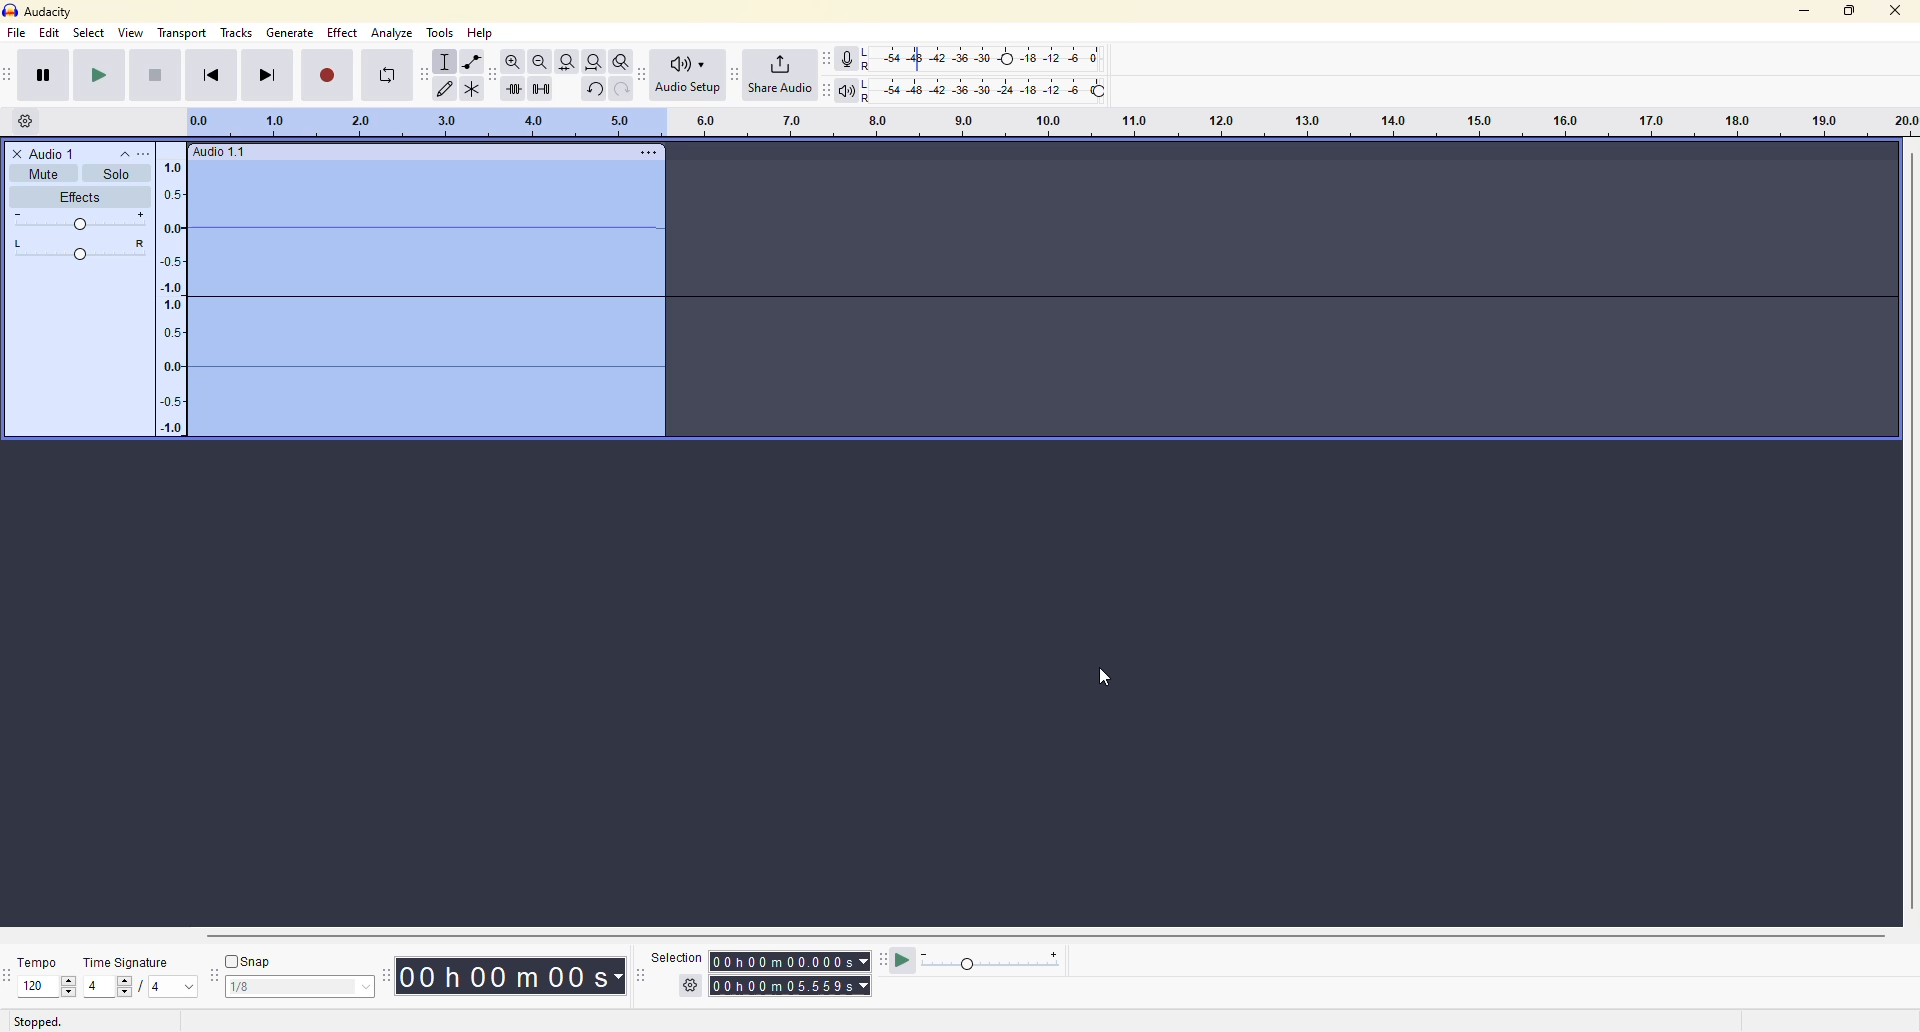 The height and width of the screenshot is (1032, 1920). I want to click on silence audio selection, so click(539, 87).